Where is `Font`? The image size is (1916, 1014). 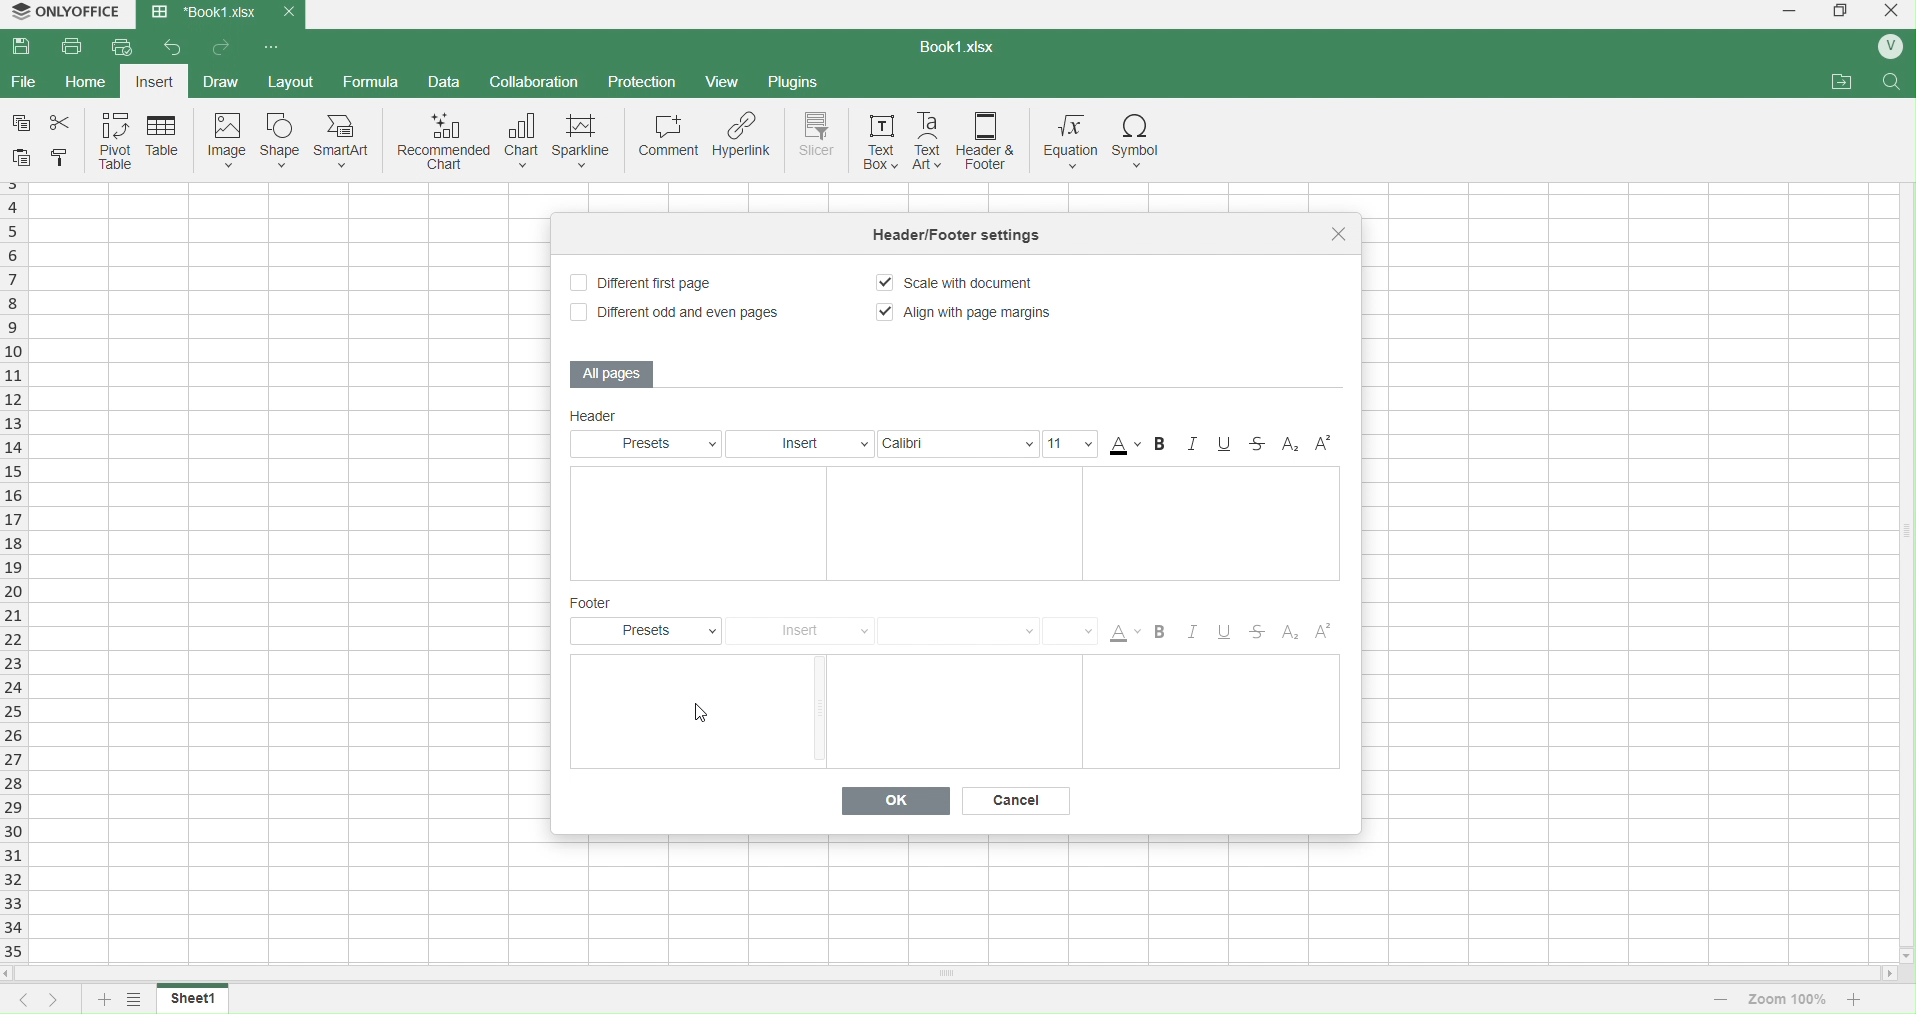
Font is located at coordinates (956, 630).